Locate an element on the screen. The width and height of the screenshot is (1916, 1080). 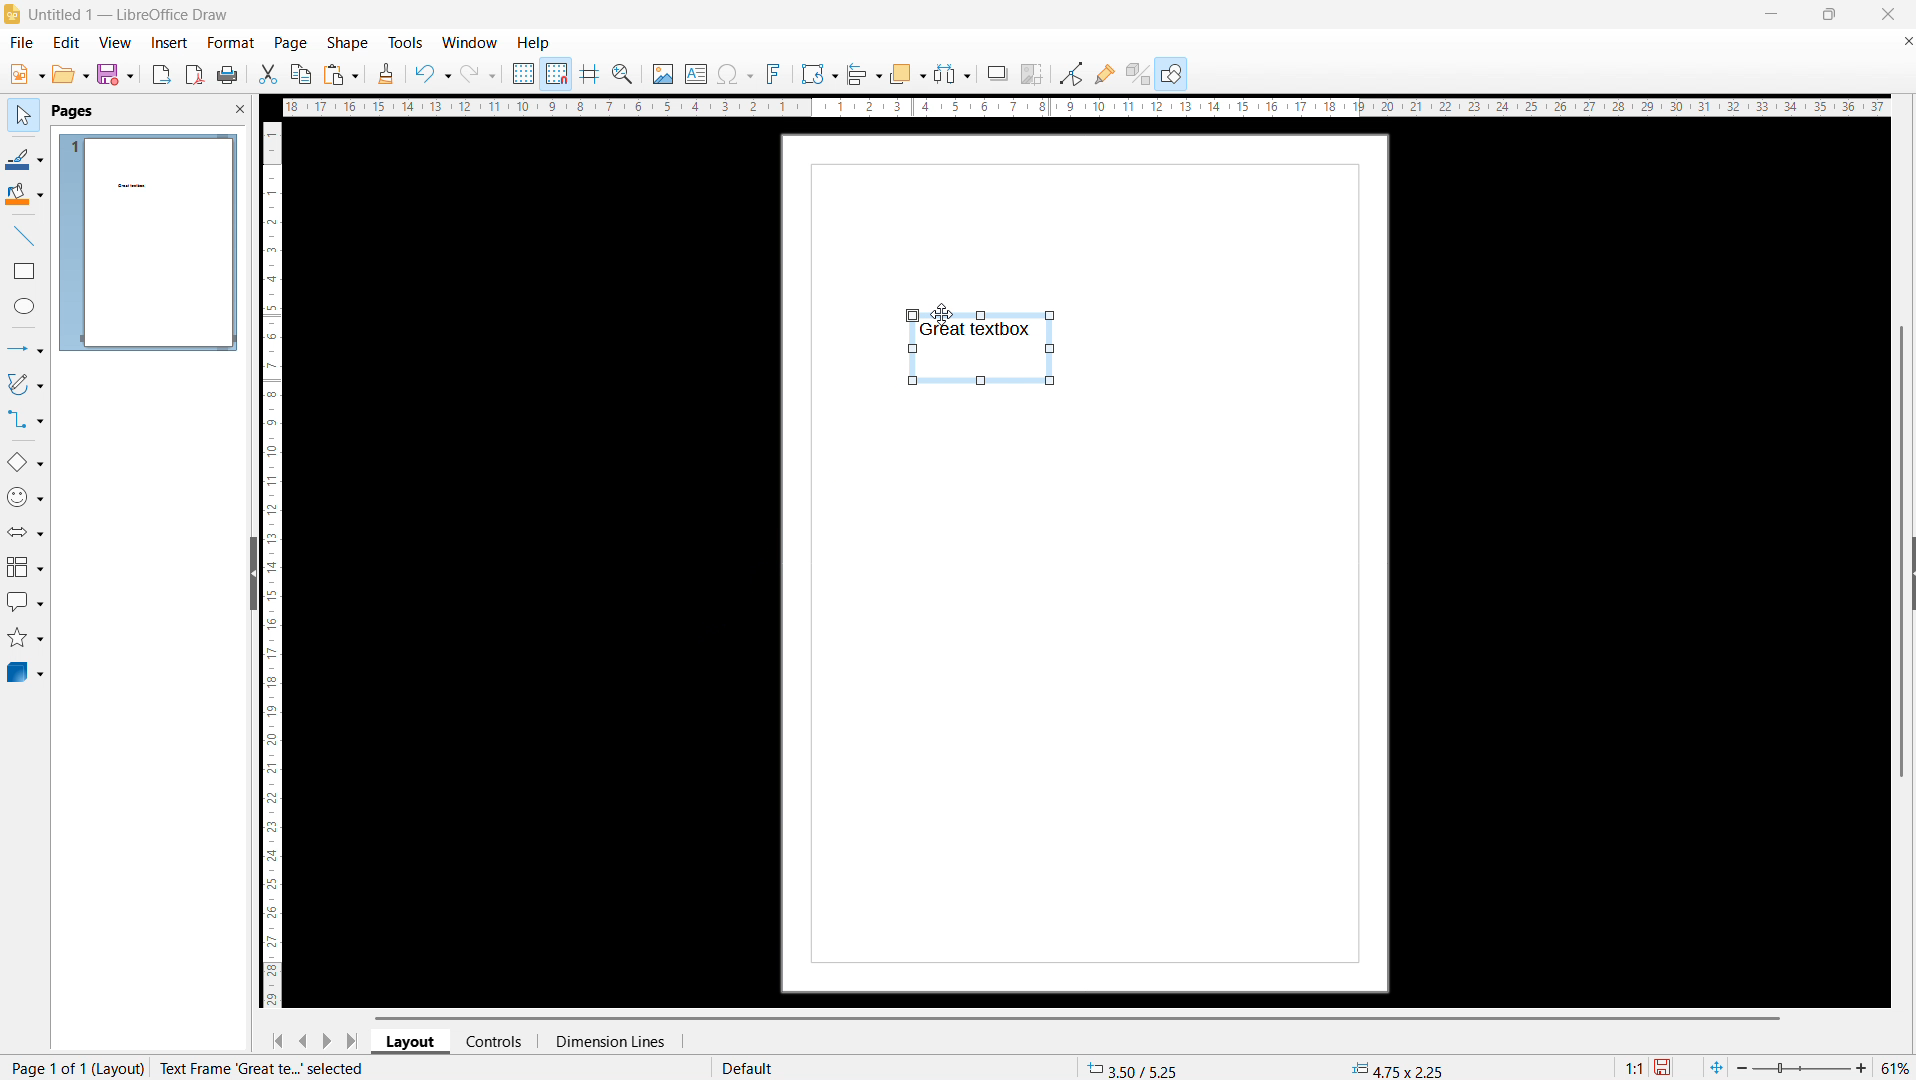
snap to grid is located at coordinates (557, 73).